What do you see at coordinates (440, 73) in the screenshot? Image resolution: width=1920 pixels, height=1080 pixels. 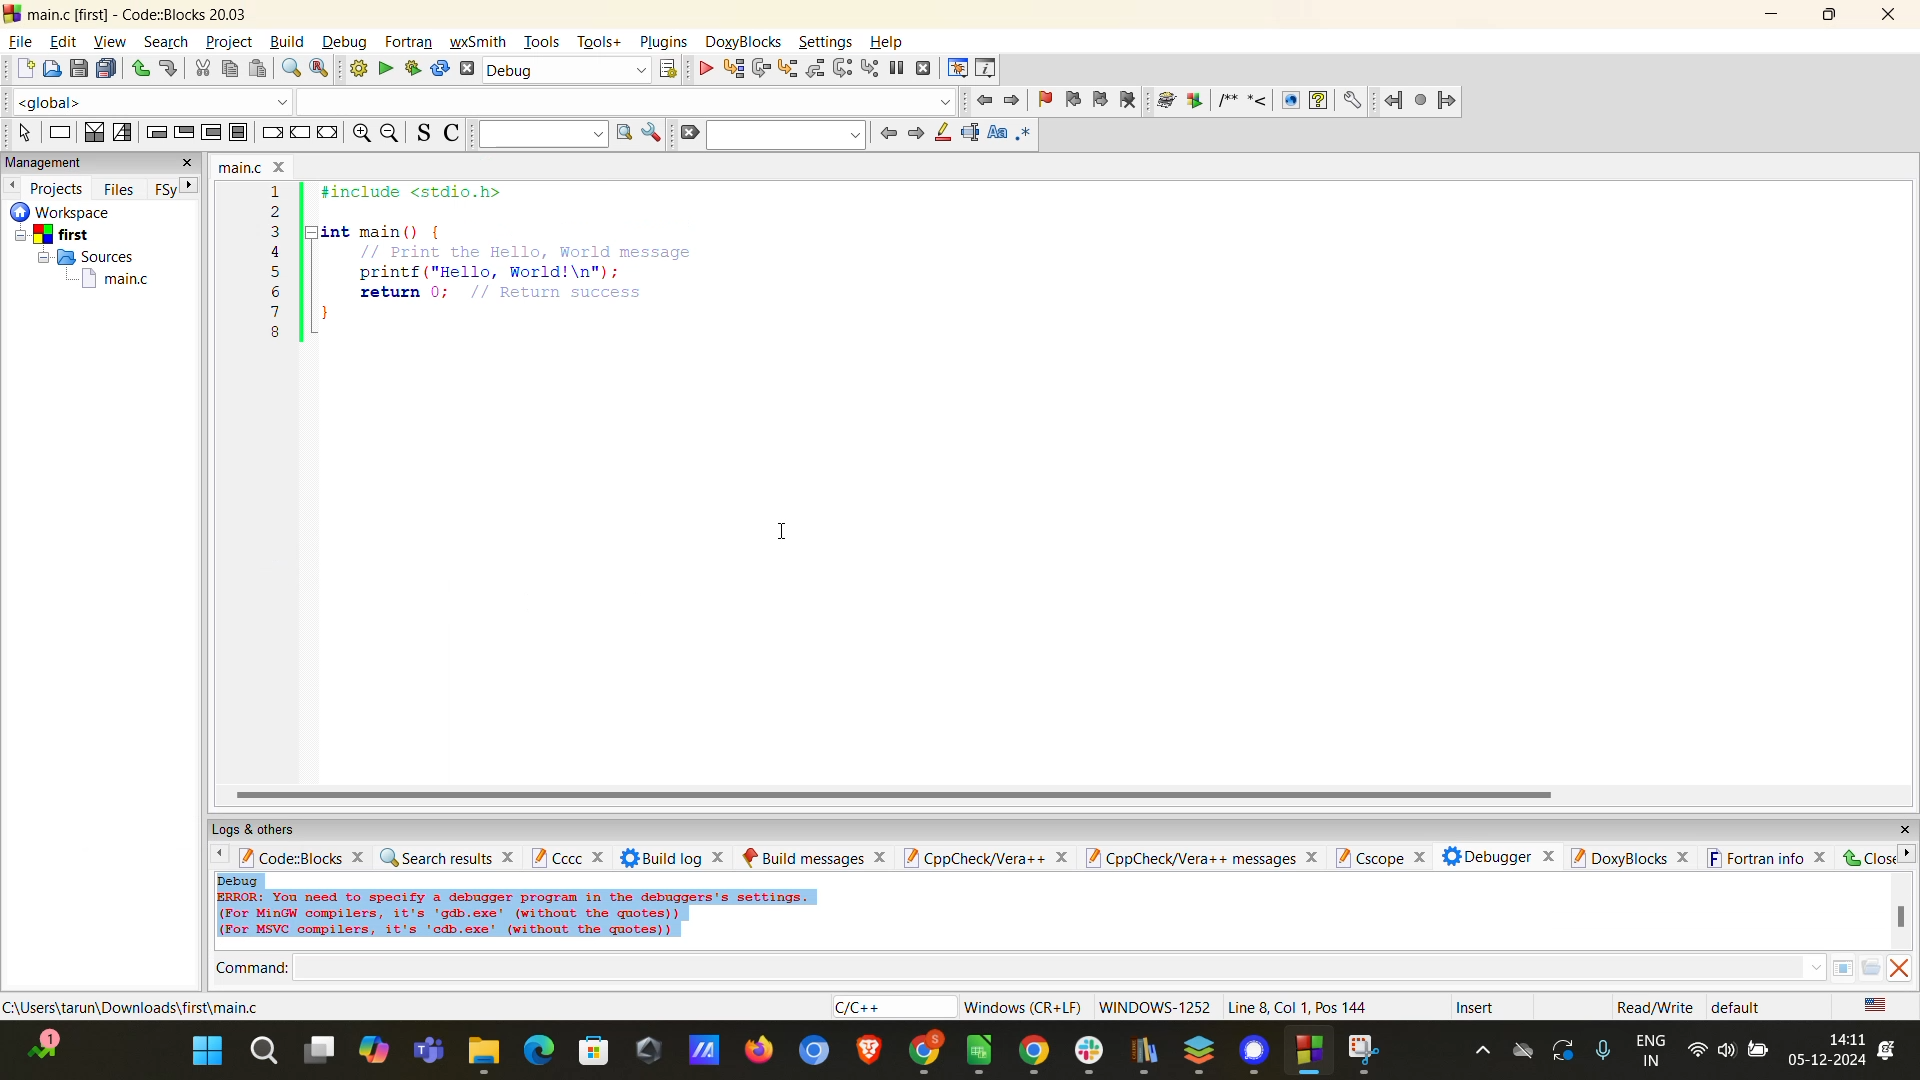 I see `rebuild` at bounding box center [440, 73].